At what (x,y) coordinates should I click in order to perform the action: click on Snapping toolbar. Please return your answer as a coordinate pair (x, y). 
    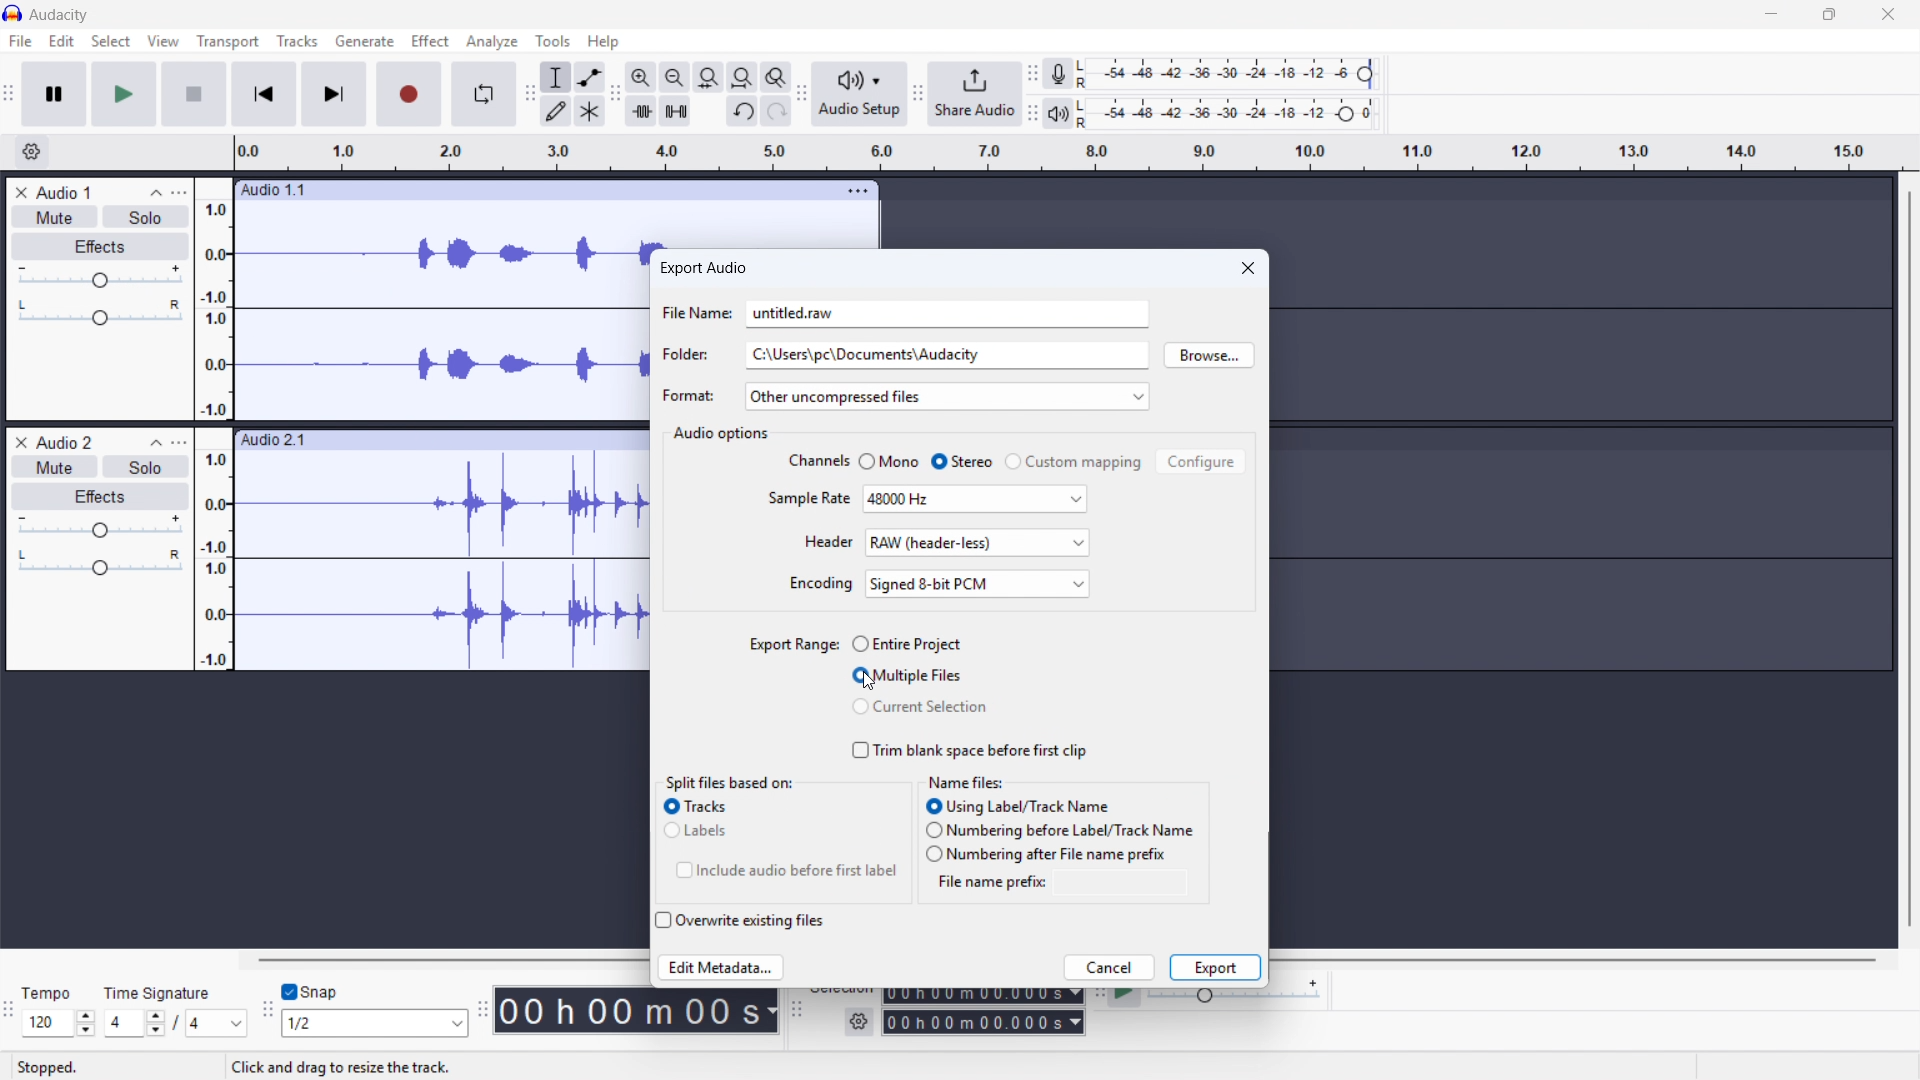
    Looking at the image, I should click on (268, 1014).